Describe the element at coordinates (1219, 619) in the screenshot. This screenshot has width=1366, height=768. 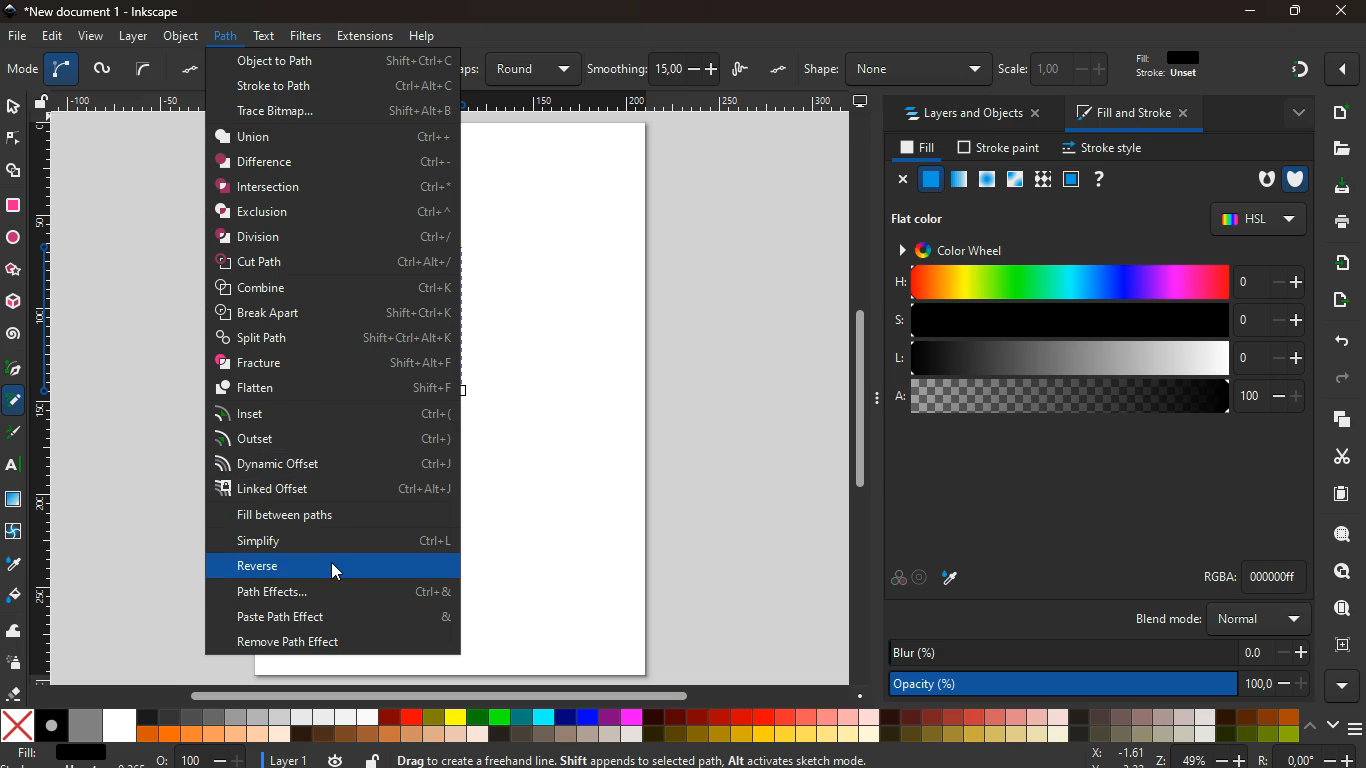
I see `blend mode` at that location.